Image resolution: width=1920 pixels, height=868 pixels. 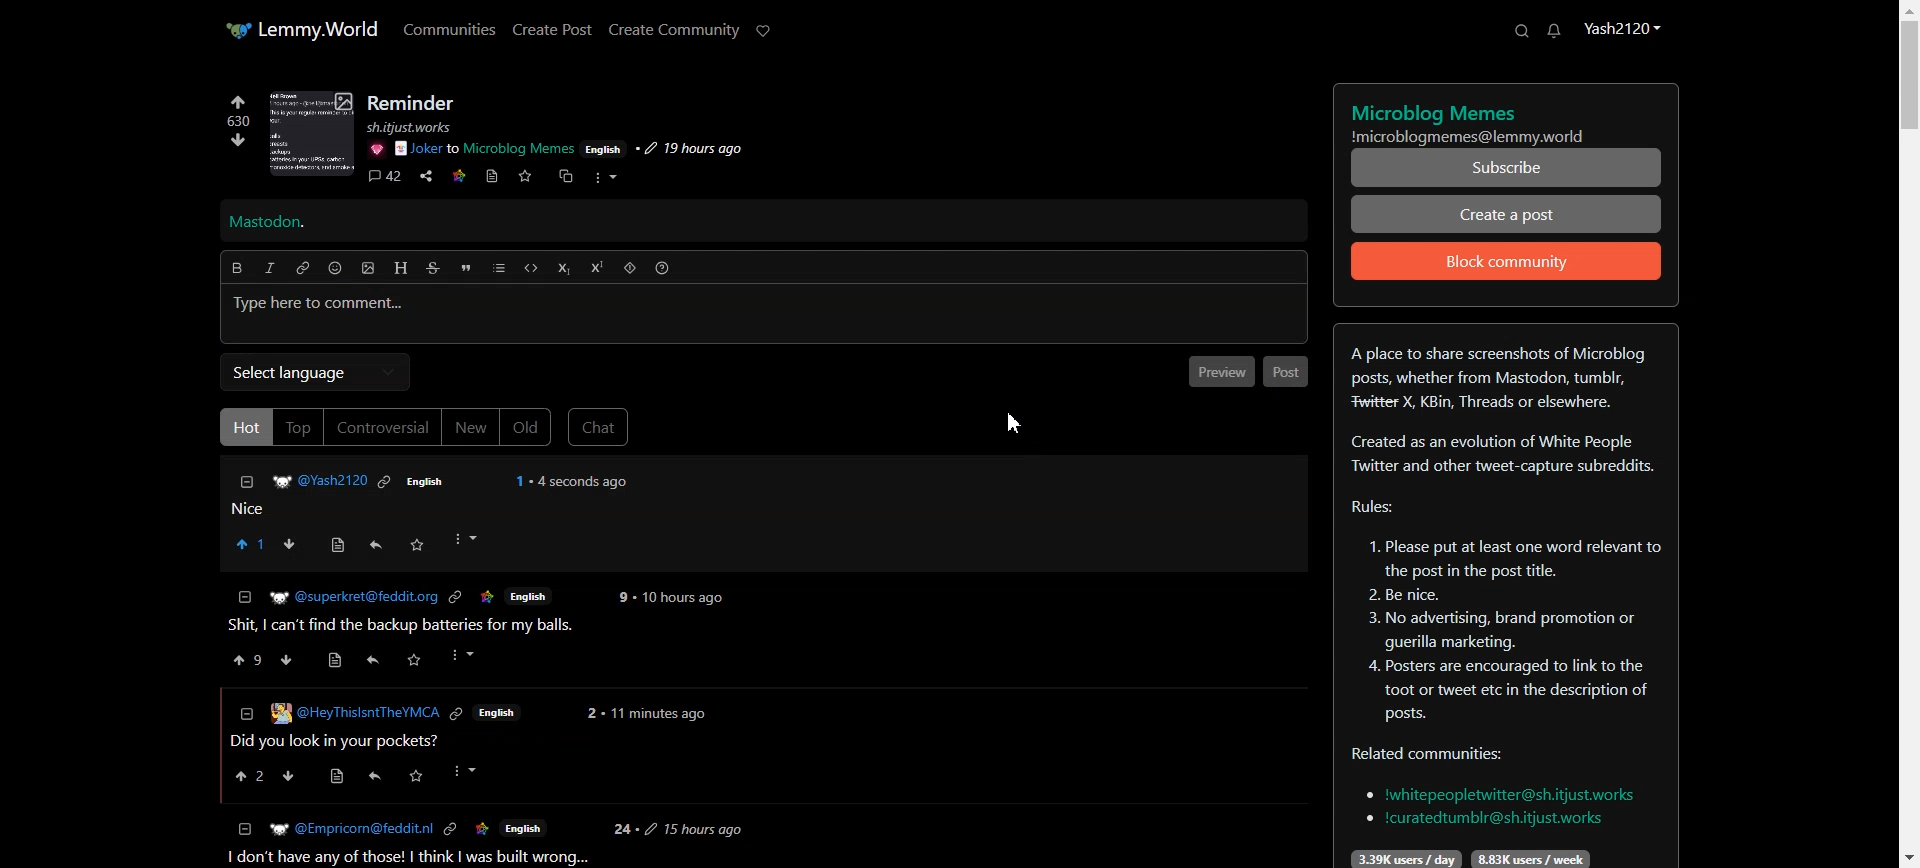 What do you see at coordinates (688, 149) in the screenshot?
I see `` at bounding box center [688, 149].